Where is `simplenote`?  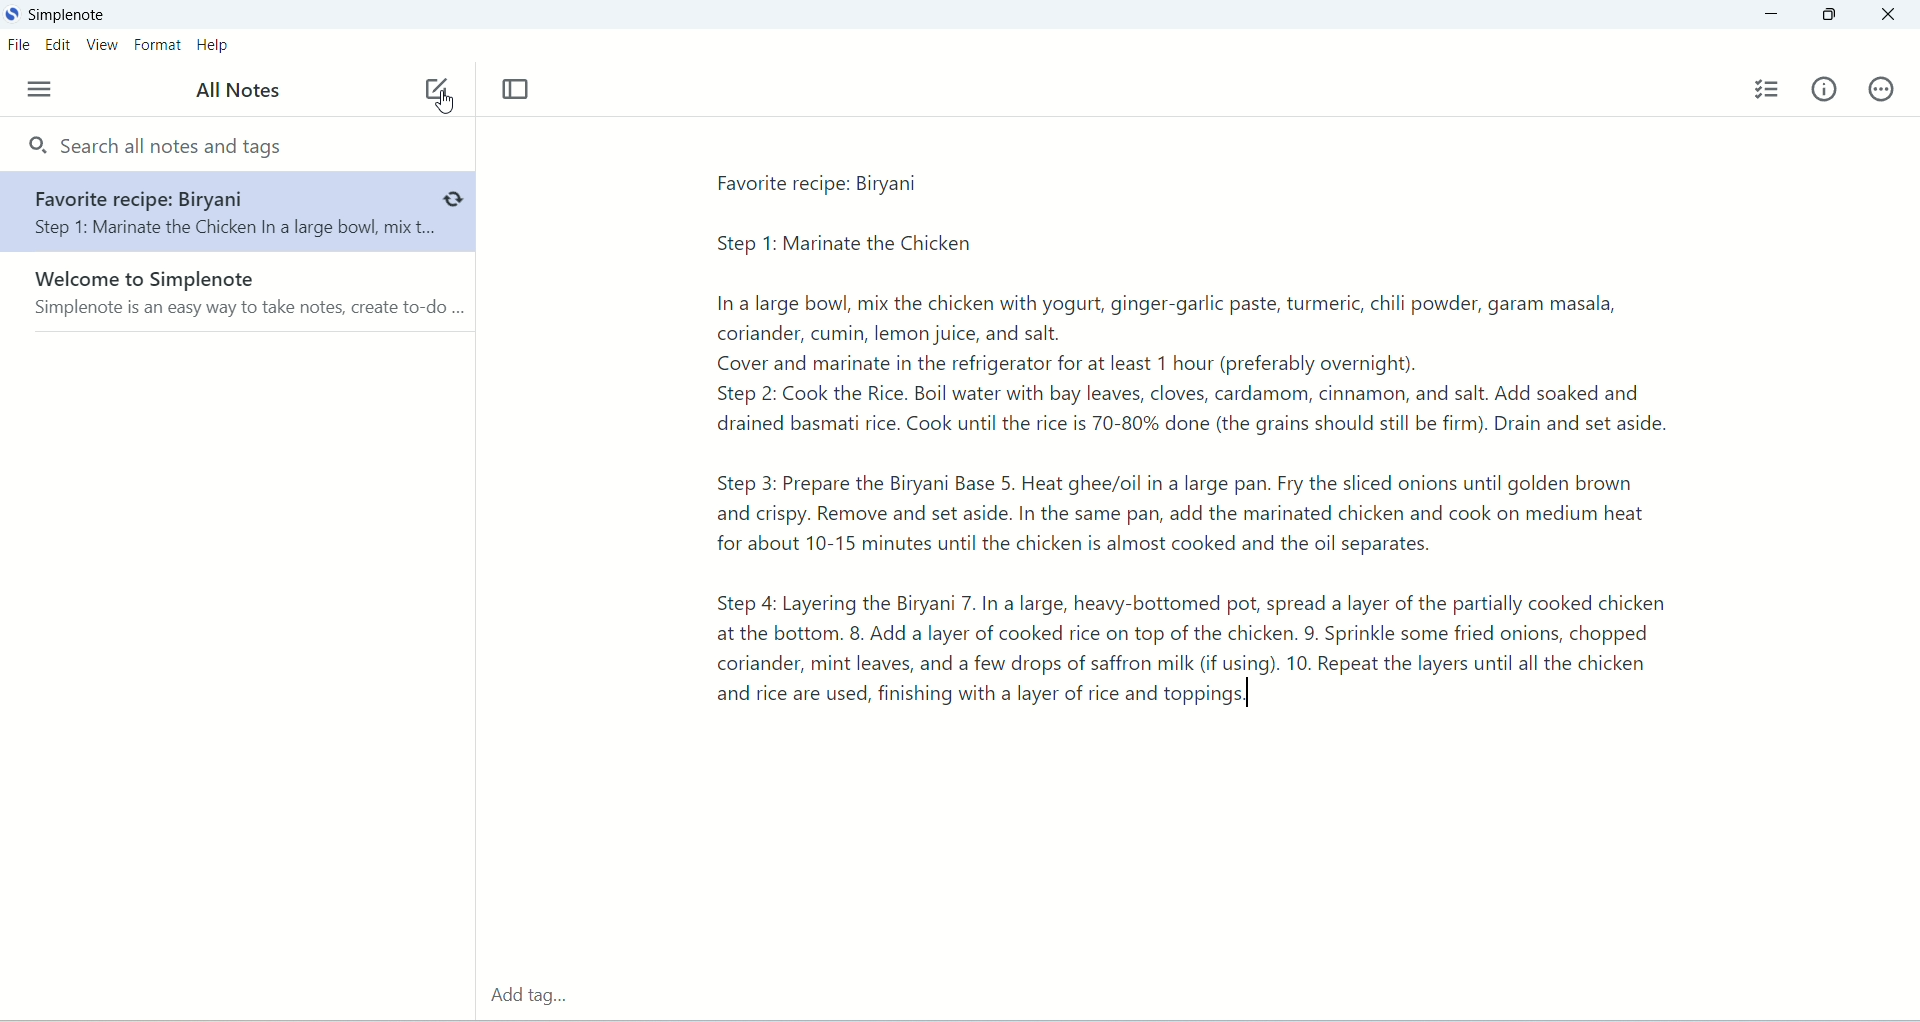 simplenote is located at coordinates (68, 15).